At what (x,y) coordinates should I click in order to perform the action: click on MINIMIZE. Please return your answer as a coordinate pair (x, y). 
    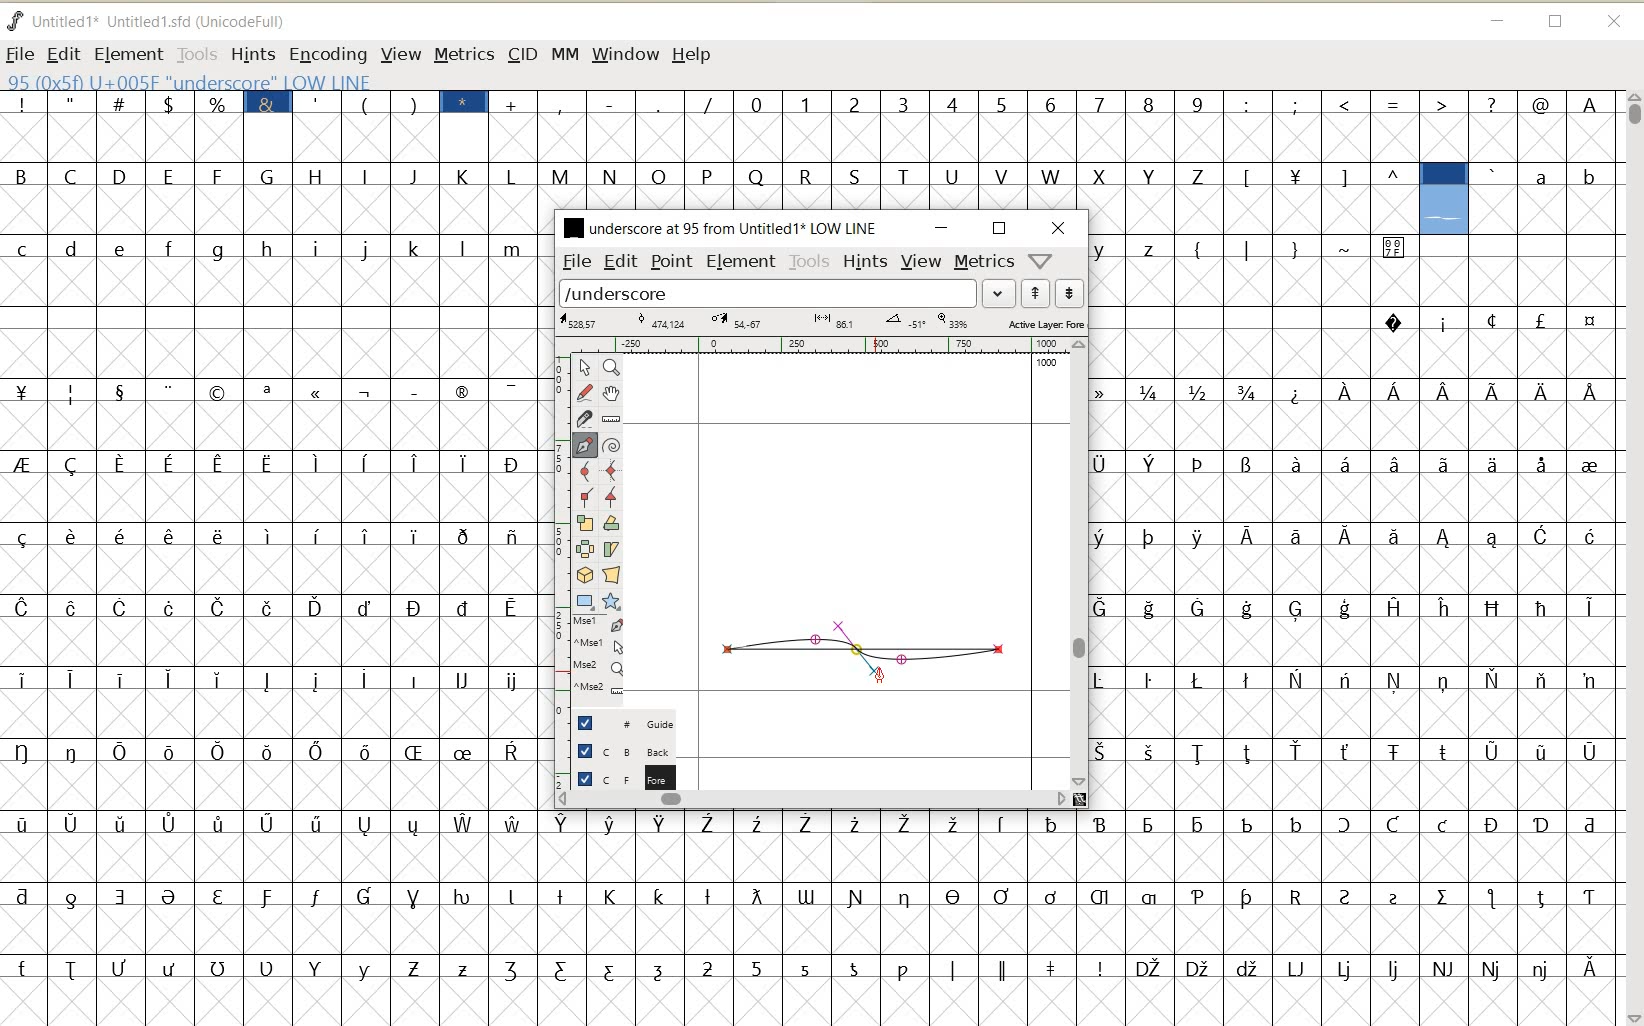
    Looking at the image, I should click on (1496, 18).